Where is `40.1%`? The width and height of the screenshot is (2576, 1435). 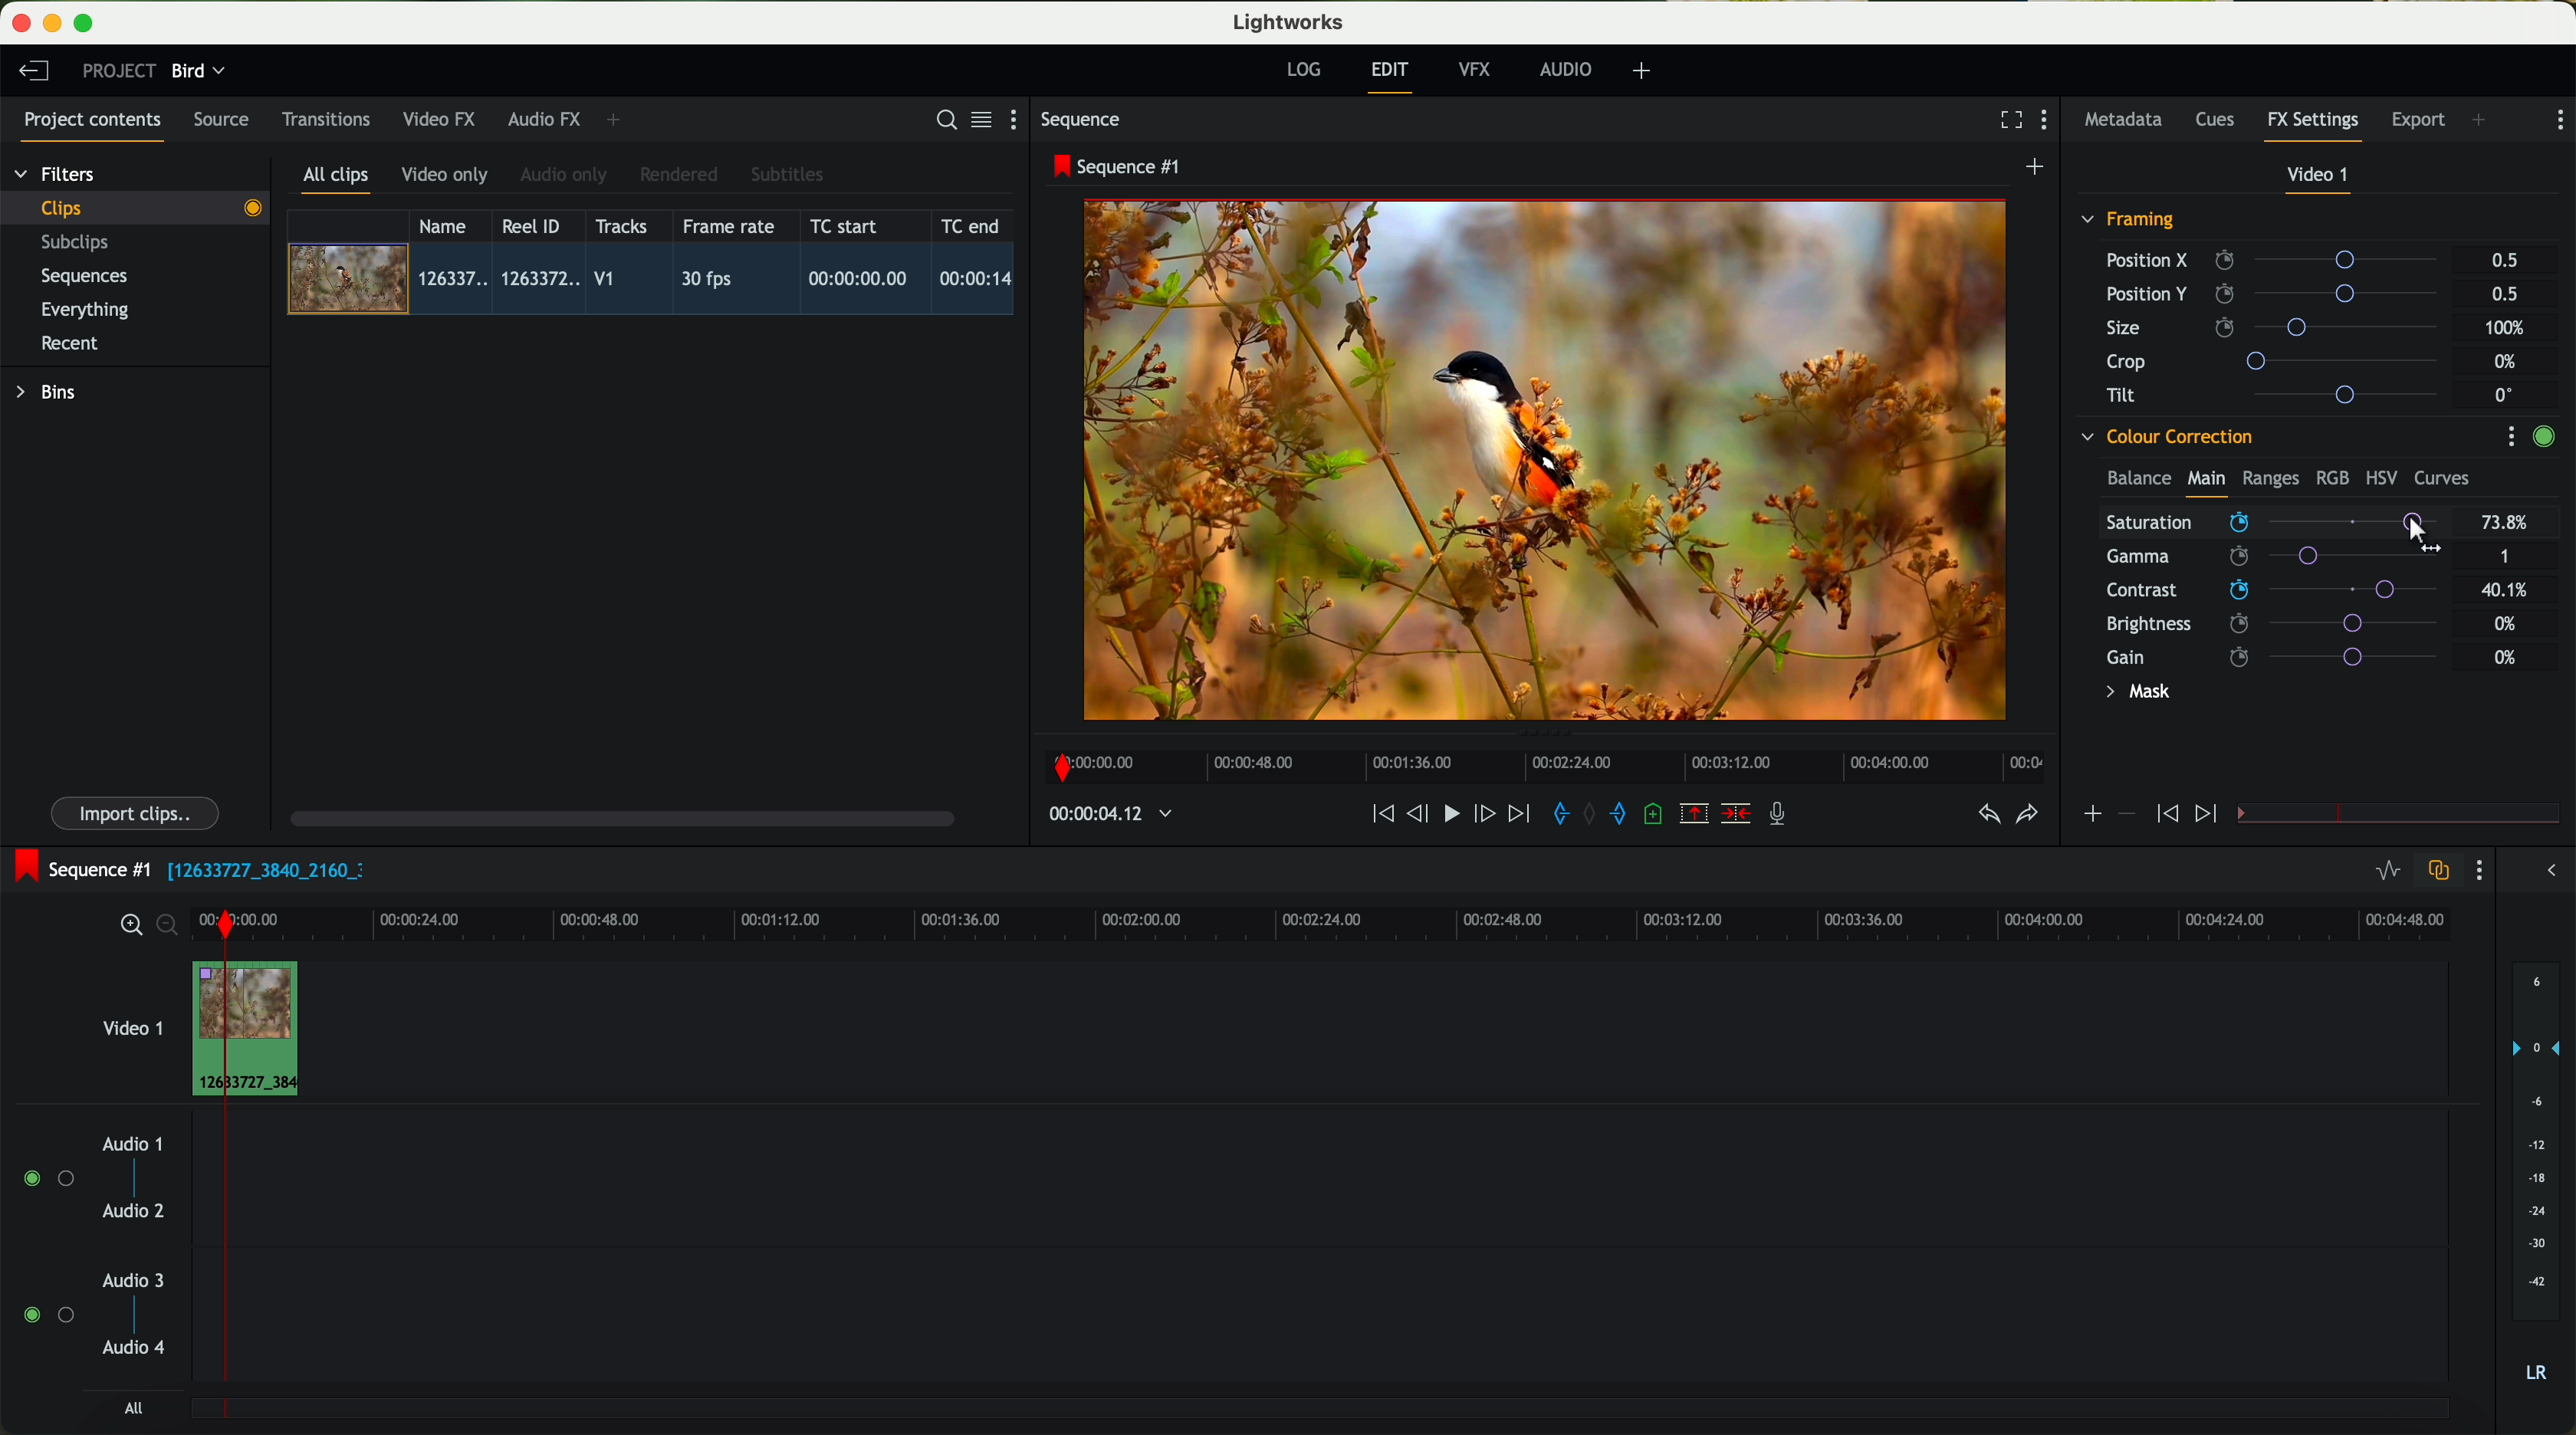 40.1% is located at coordinates (2510, 590).